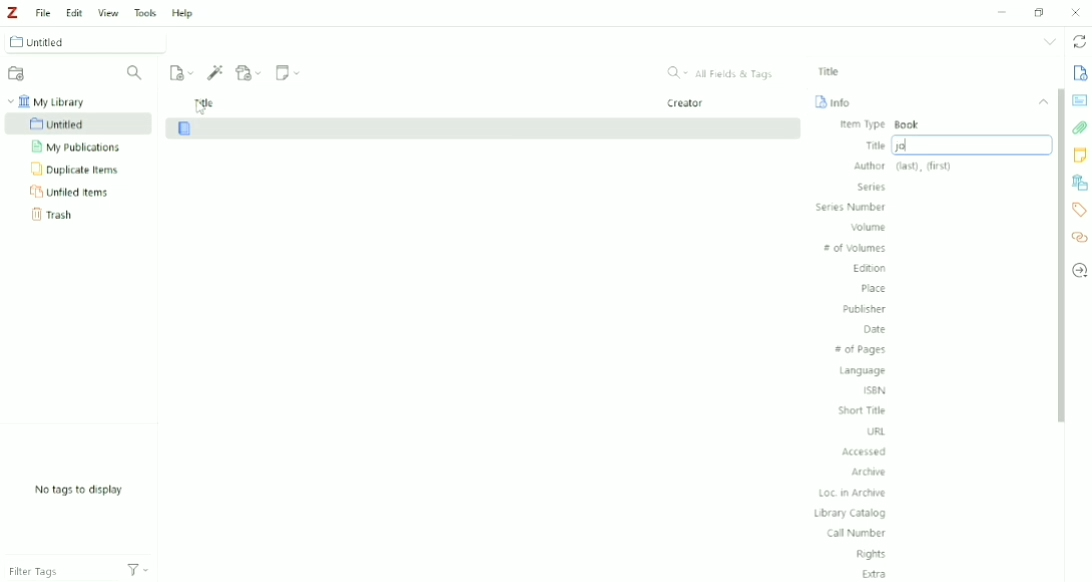 Image resolution: width=1092 pixels, height=582 pixels. What do you see at coordinates (79, 124) in the screenshot?
I see `Untitled` at bounding box center [79, 124].